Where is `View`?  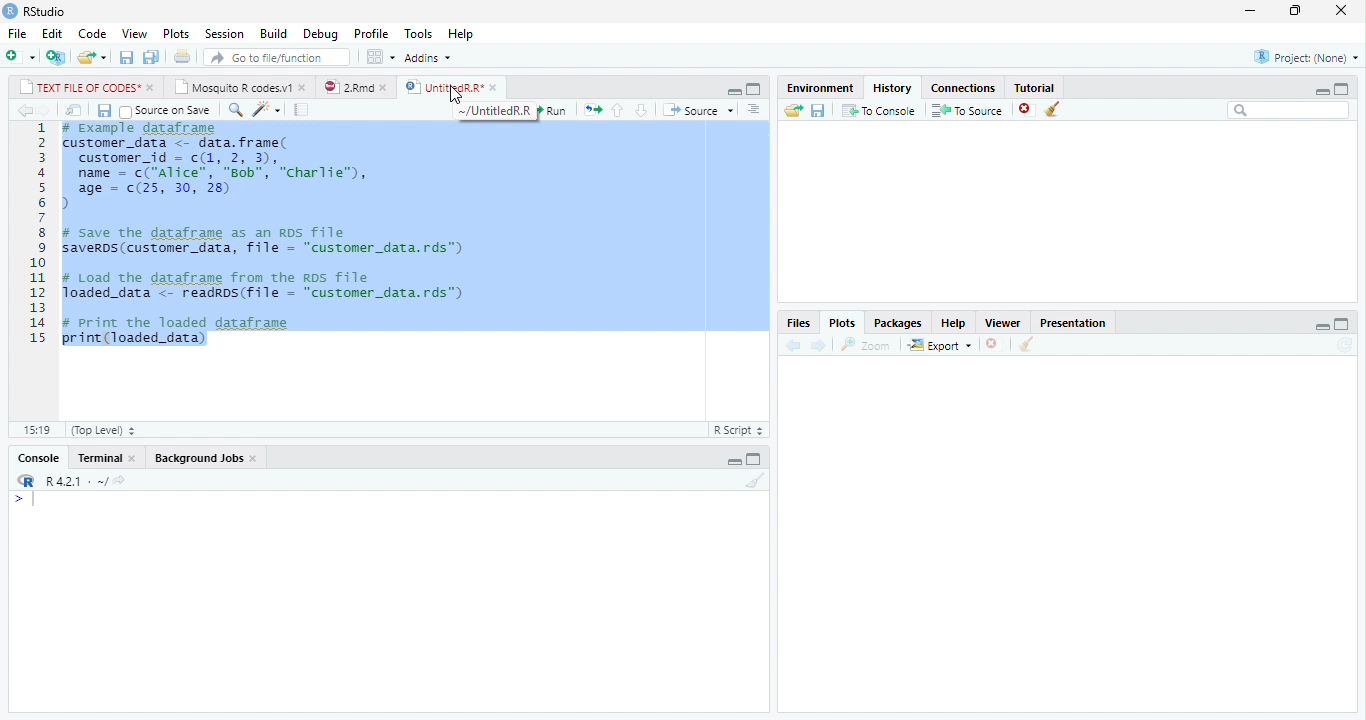
View is located at coordinates (135, 33).